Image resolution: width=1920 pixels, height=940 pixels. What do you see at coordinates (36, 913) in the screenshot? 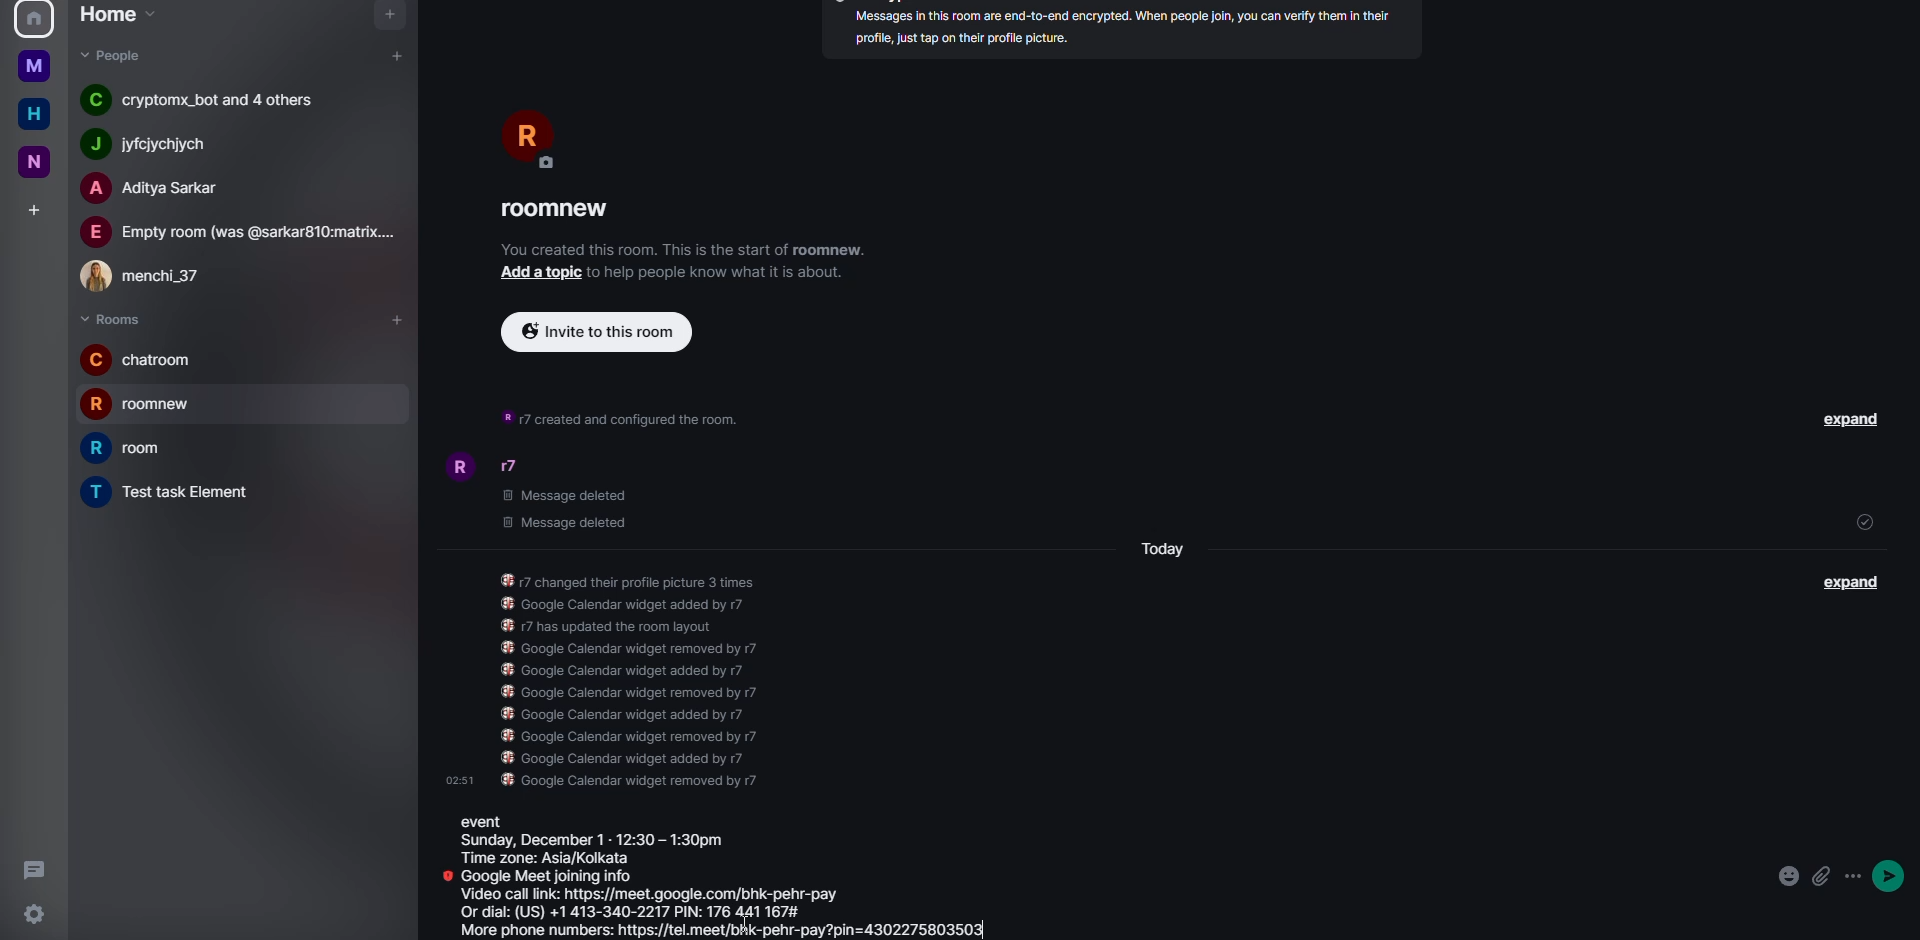
I see `settings` at bounding box center [36, 913].